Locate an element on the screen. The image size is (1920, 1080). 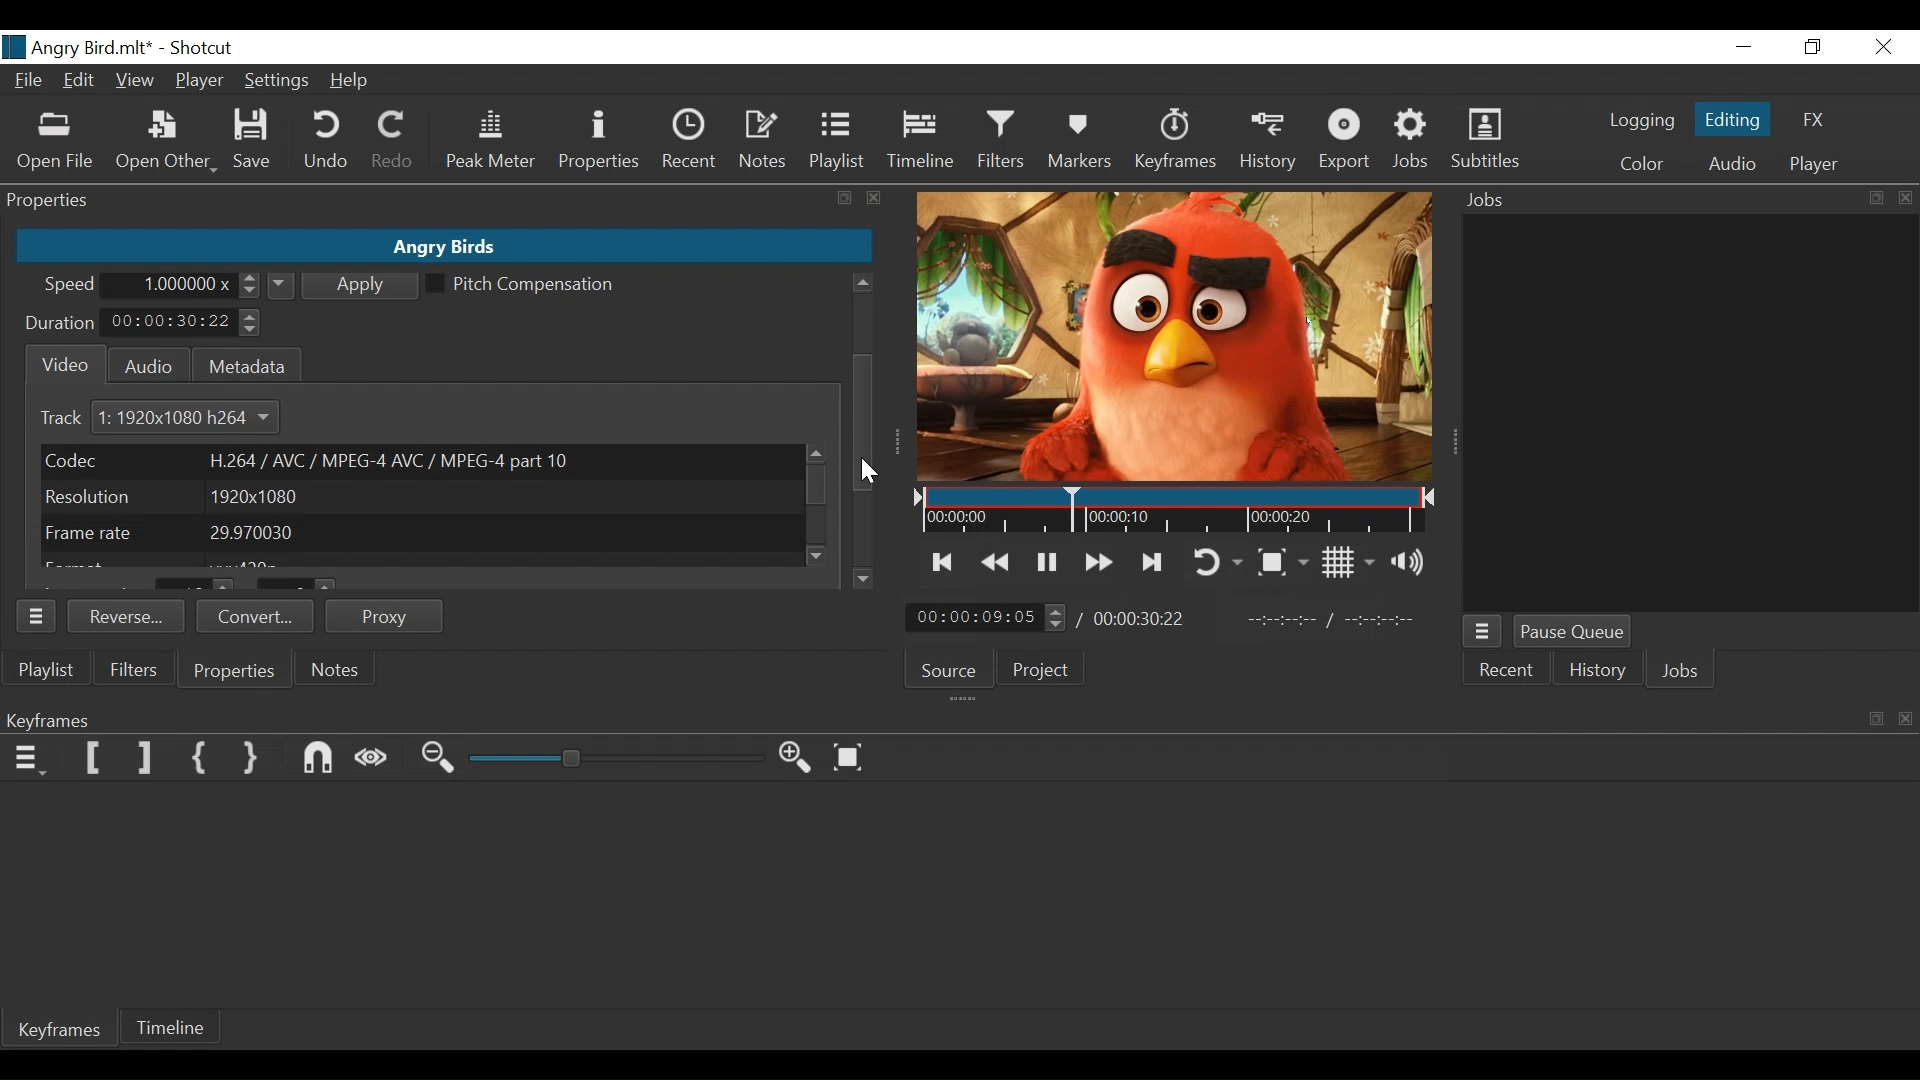
Timeline is located at coordinates (919, 144).